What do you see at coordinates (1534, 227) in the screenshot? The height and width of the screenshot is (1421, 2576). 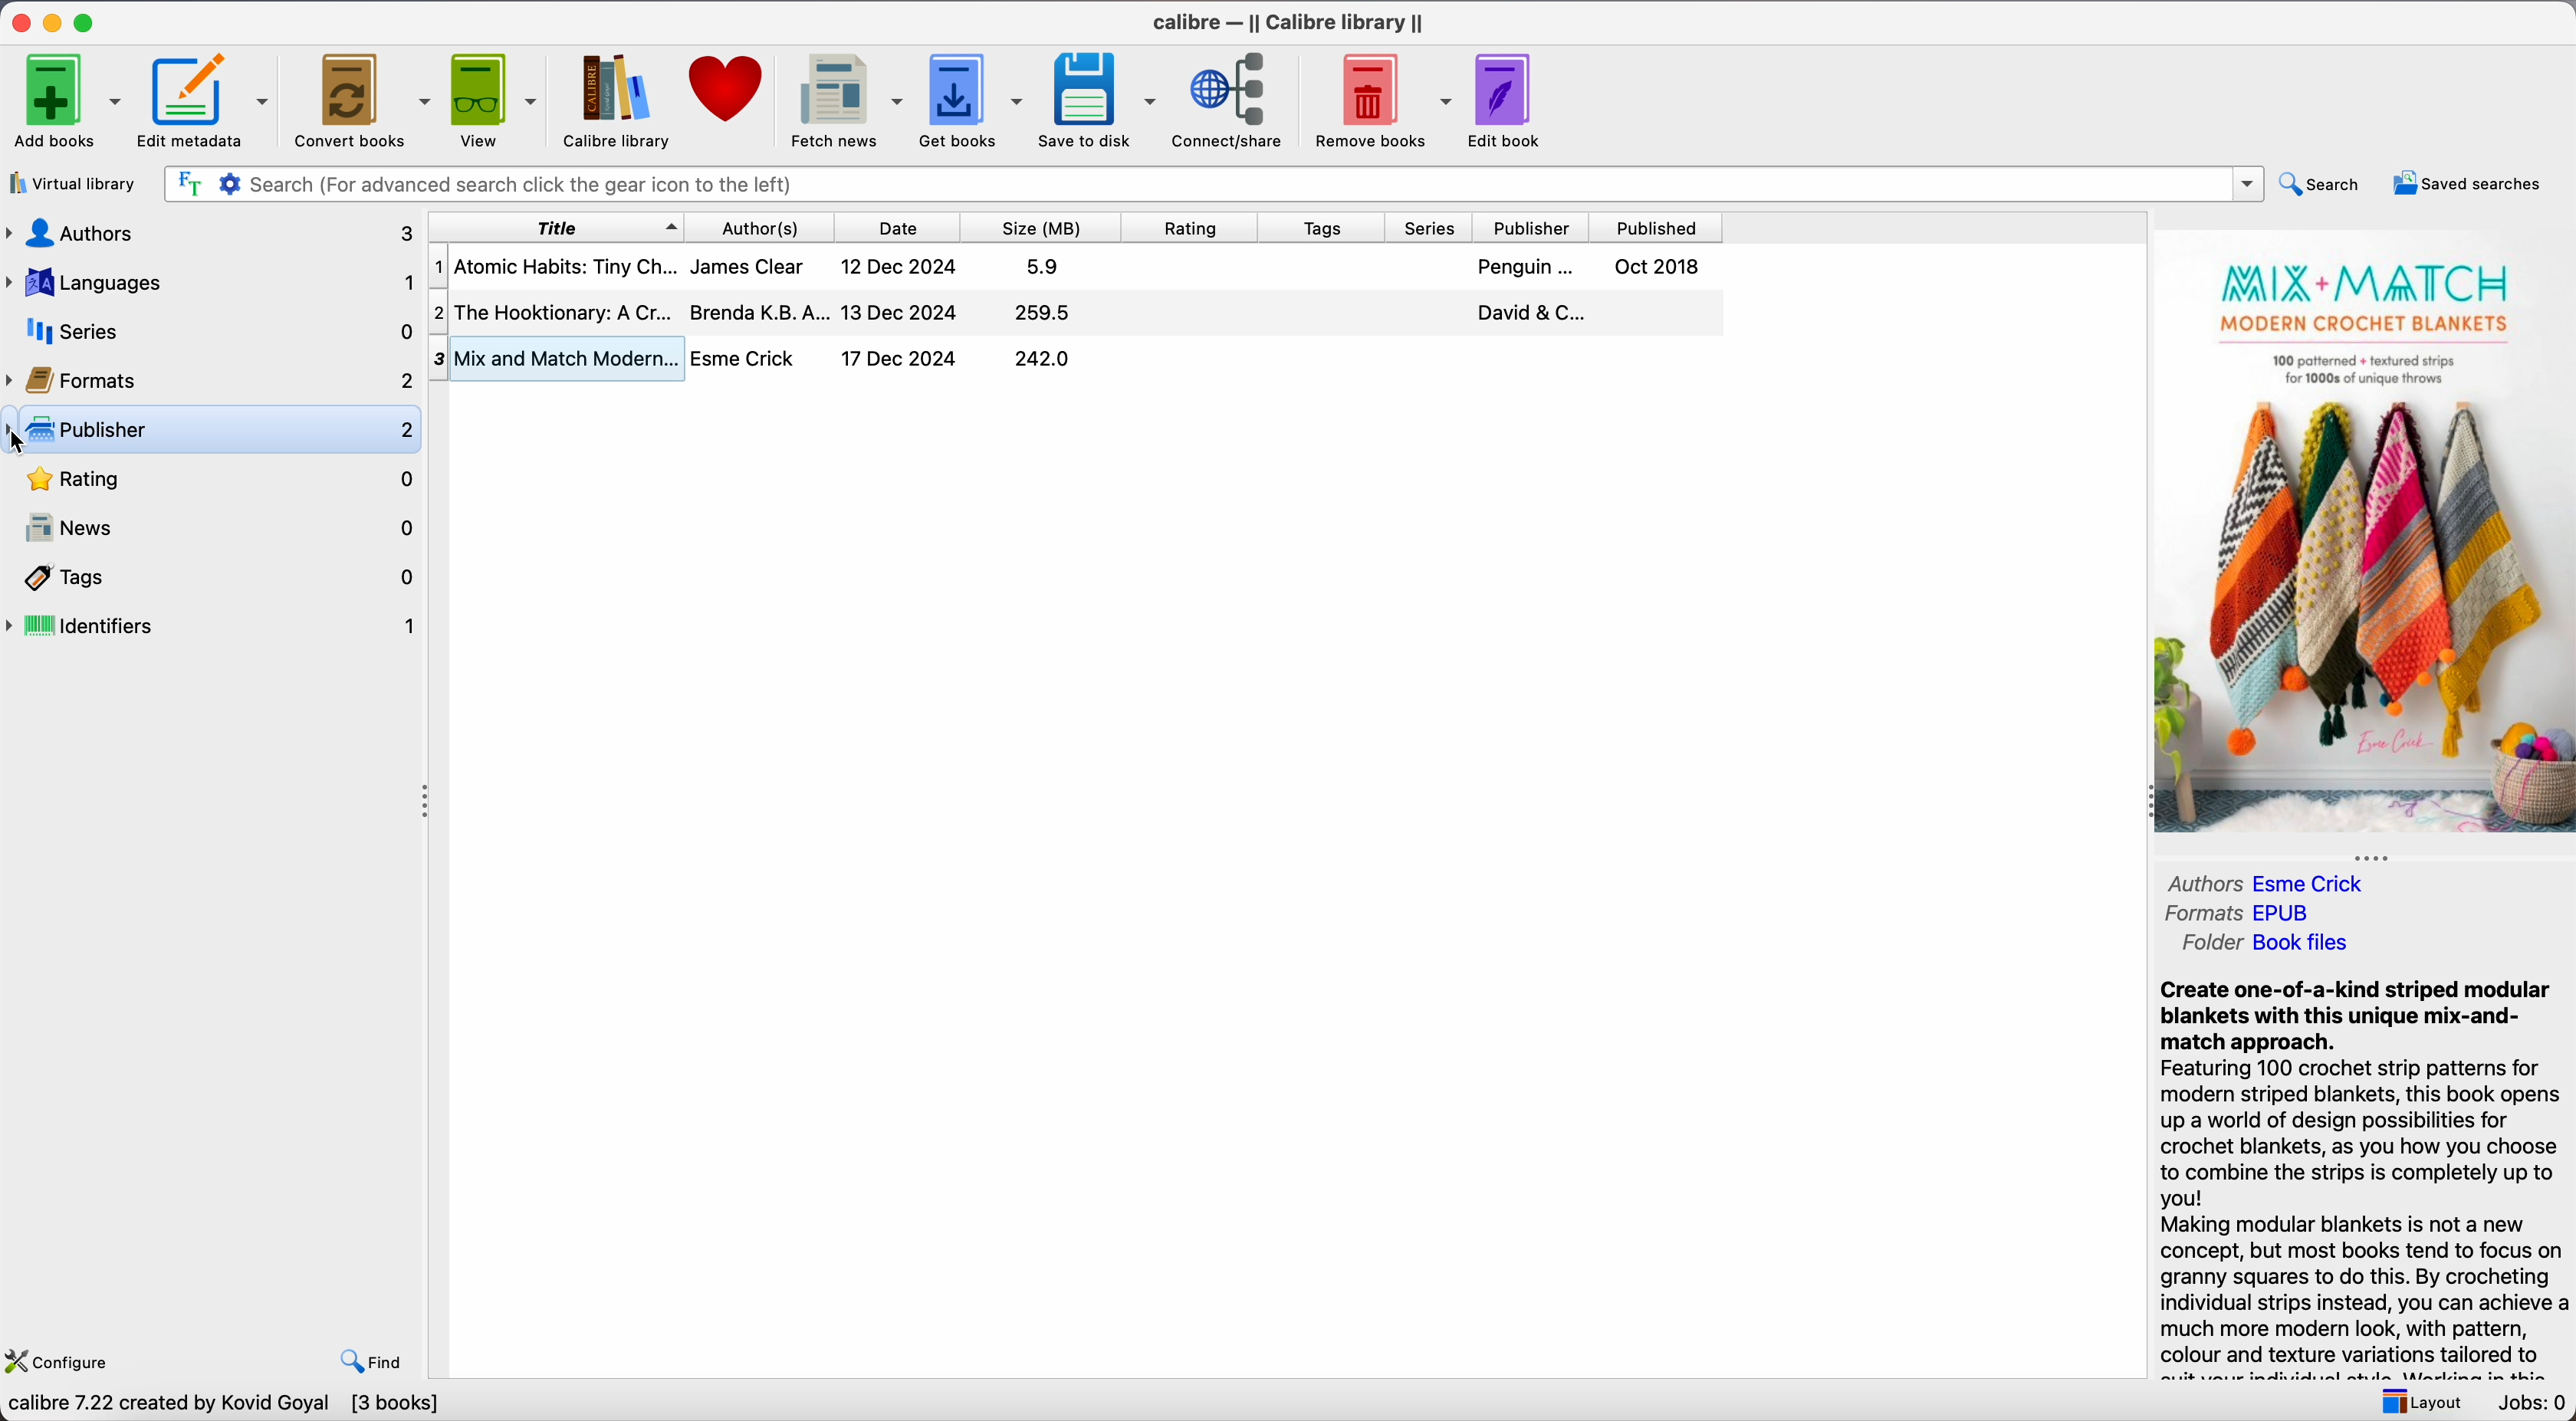 I see `publisher` at bounding box center [1534, 227].